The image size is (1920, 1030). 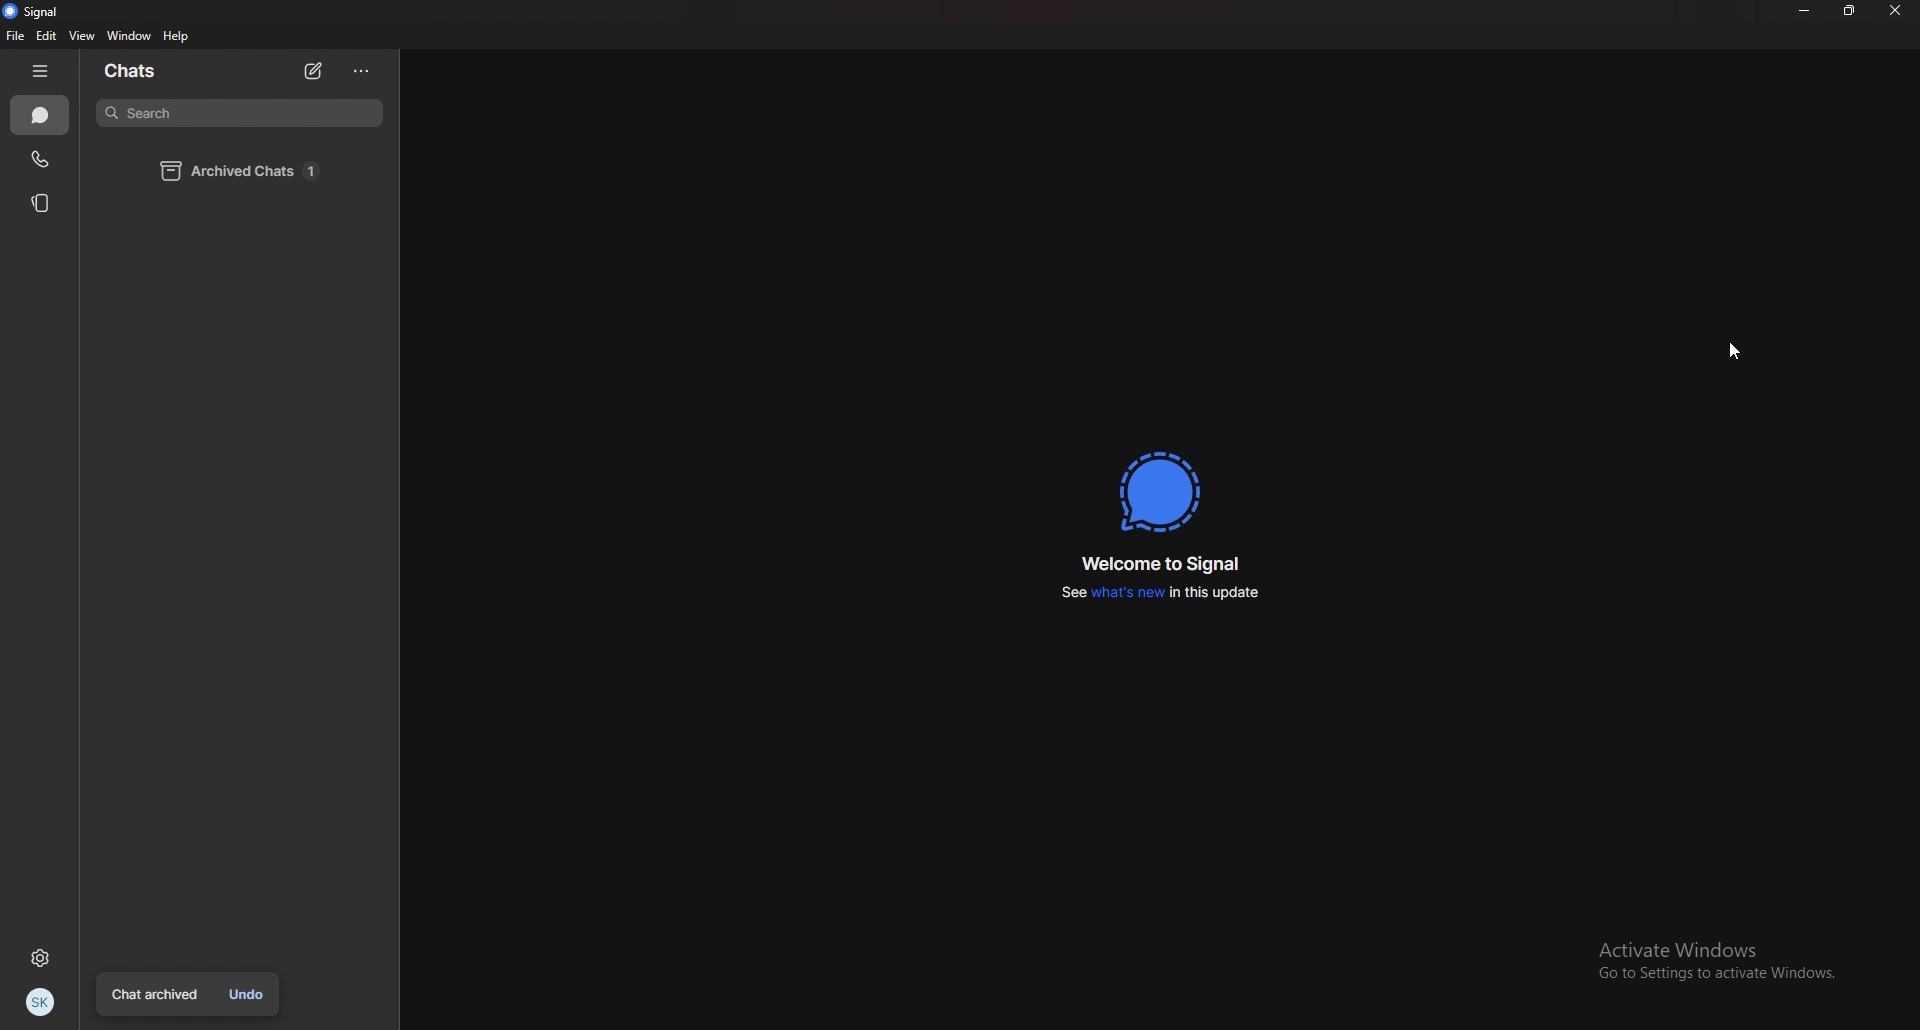 What do you see at coordinates (316, 71) in the screenshot?
I see `new chat` at bounding box center [316, 71].